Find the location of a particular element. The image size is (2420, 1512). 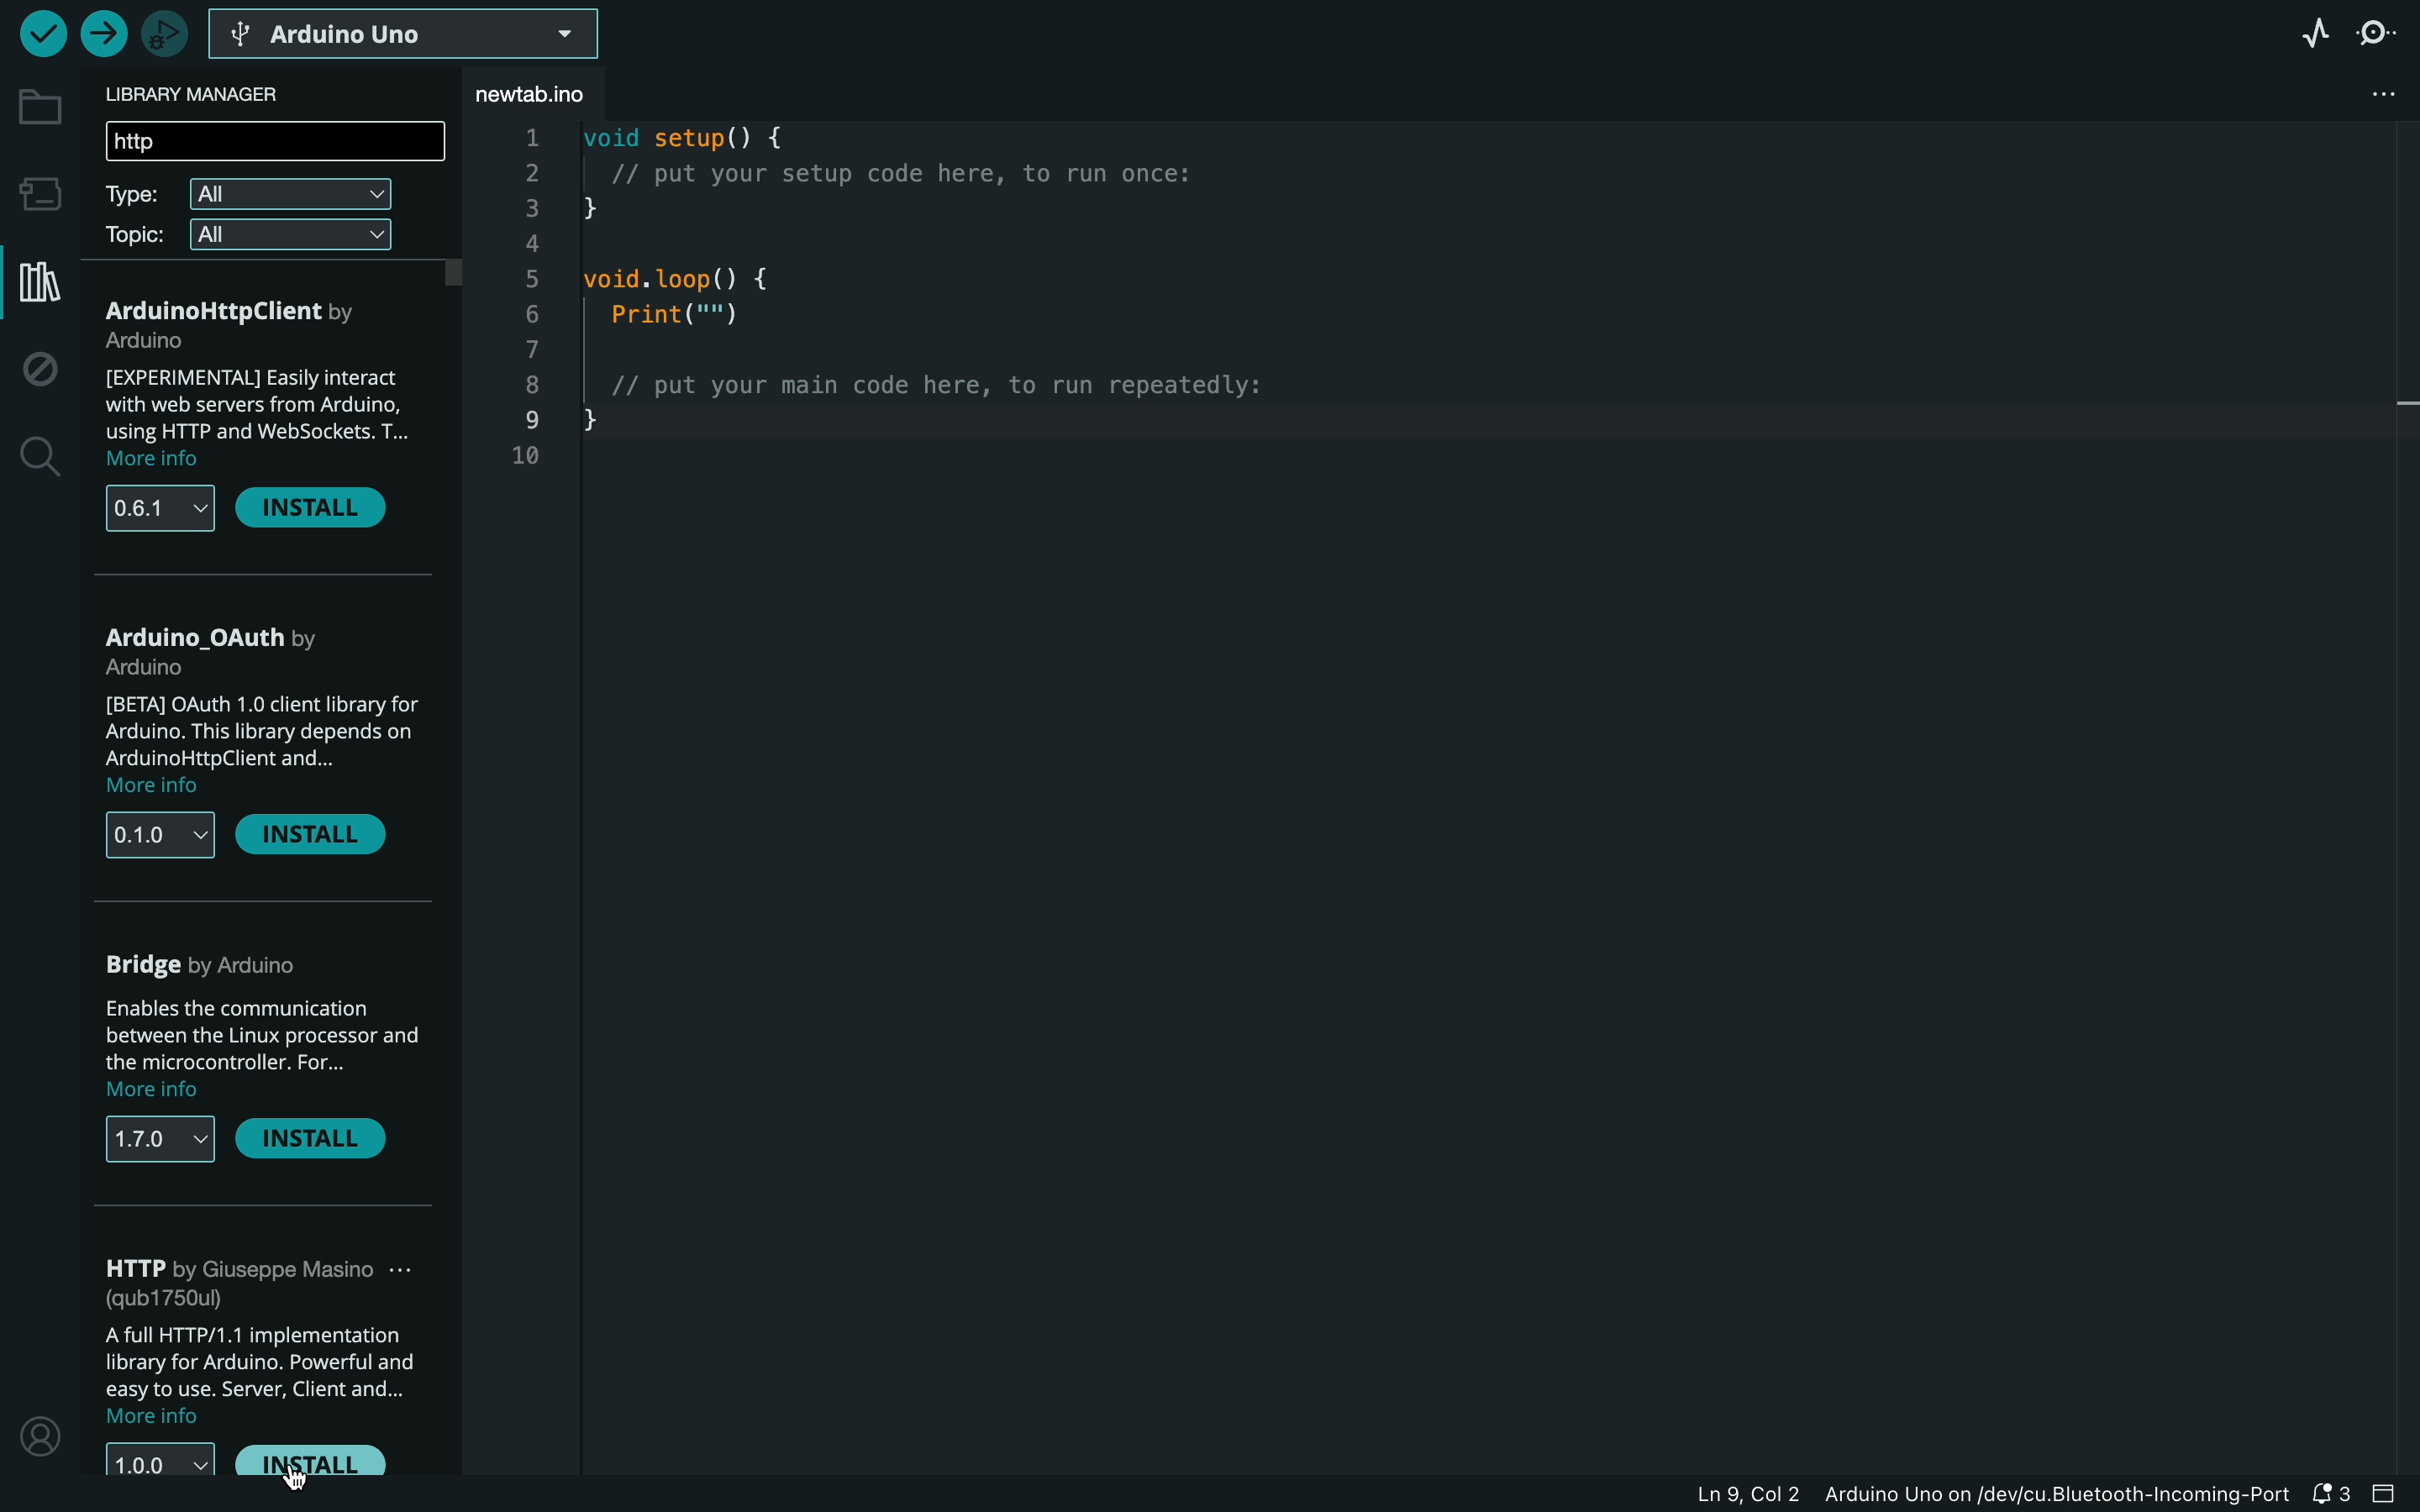

install is located at coordinates (323, 508).